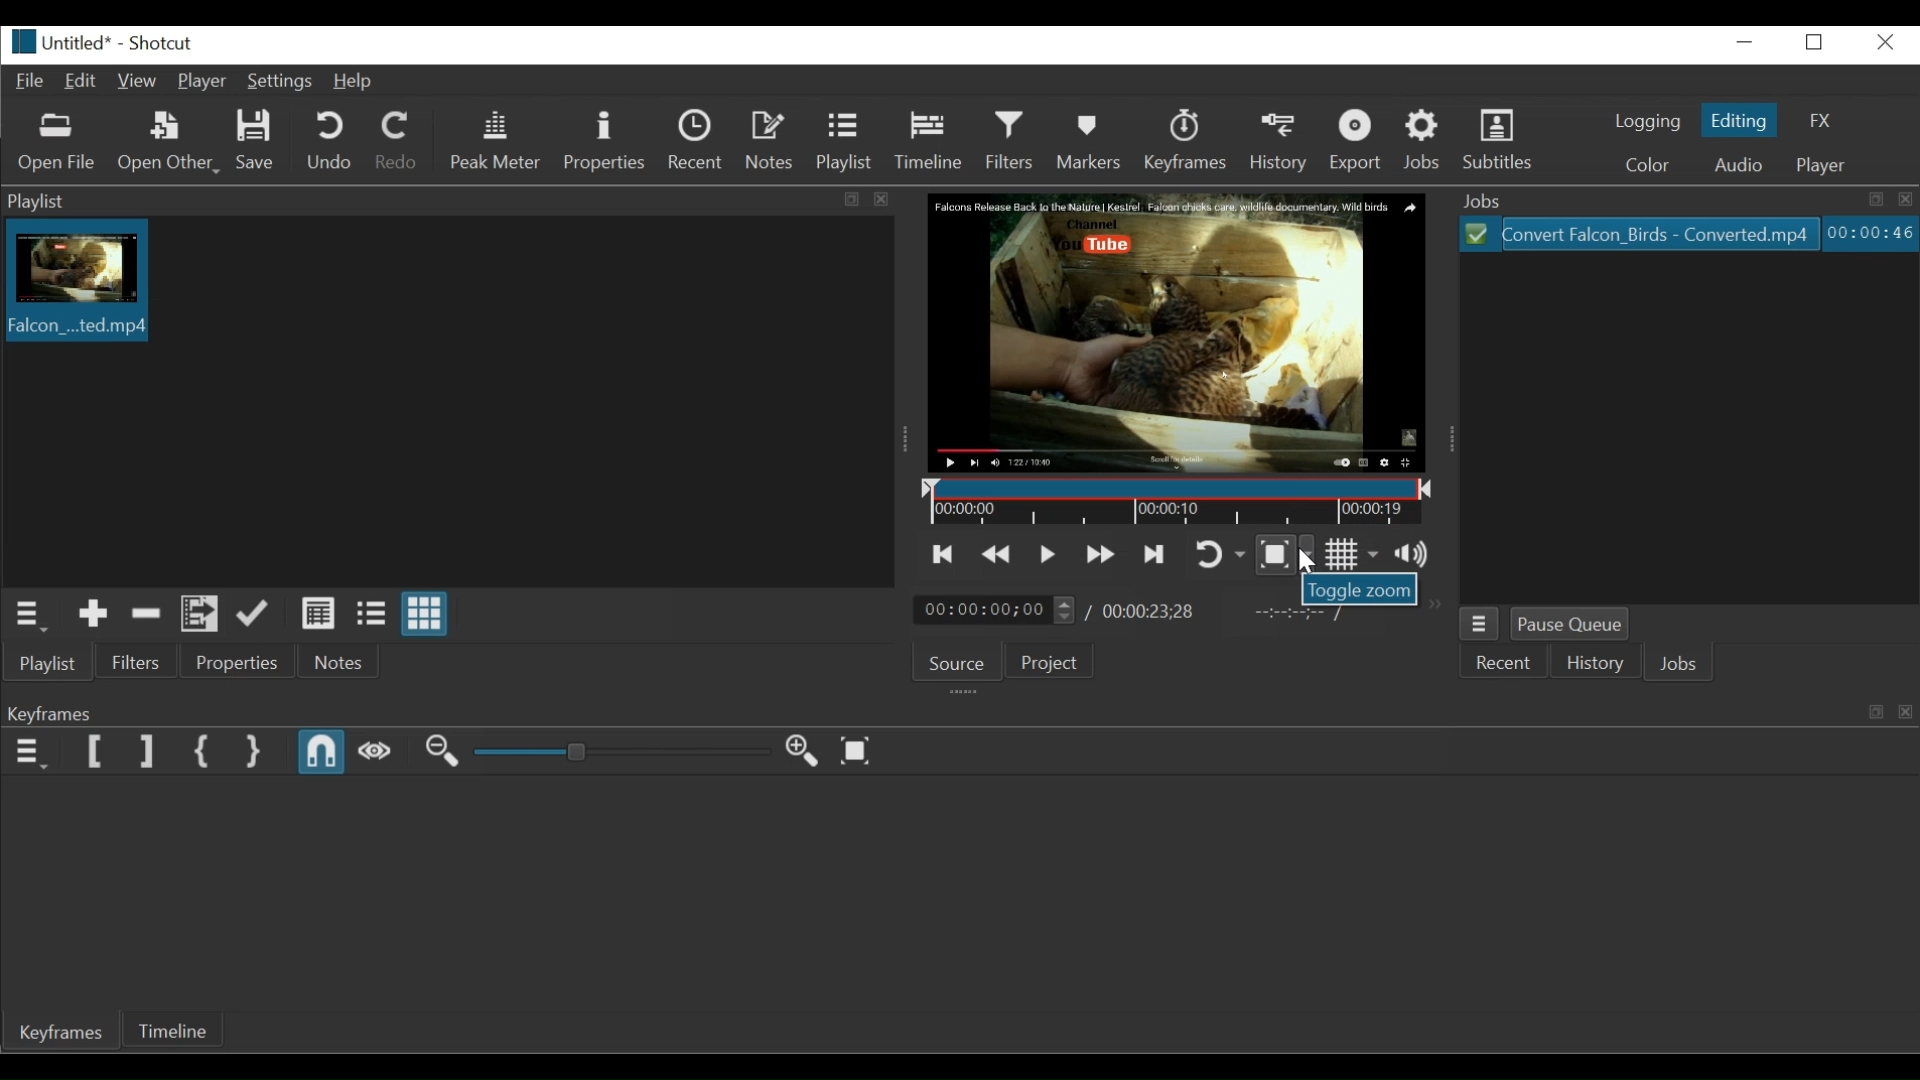 The height and width of the screenshot is (1080, 1920). What do you see at coordinates (801, 753) in the screenshot?
I see `Zoom out Keyframe` at bounding box center [801, 753].